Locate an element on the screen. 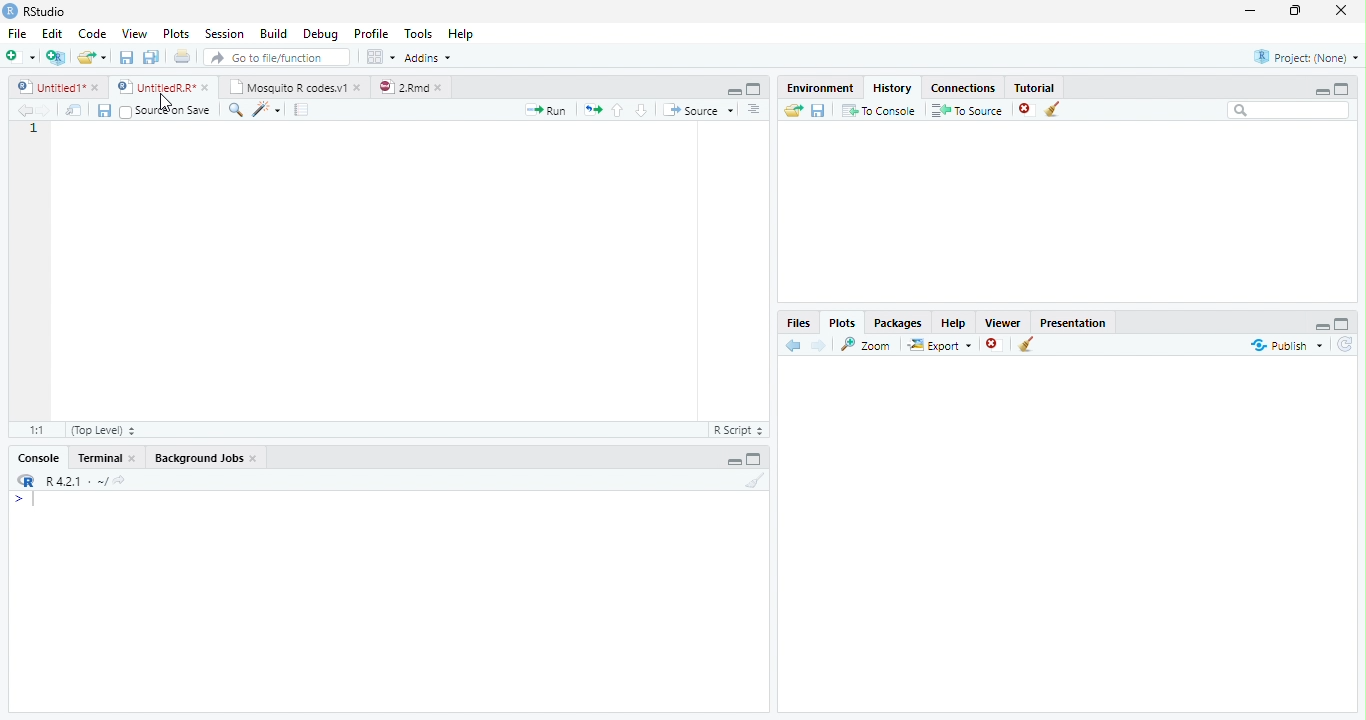 The height and width of the screenshot is (720, 1366). Load History from existing file is located at coordinates (793, 110).